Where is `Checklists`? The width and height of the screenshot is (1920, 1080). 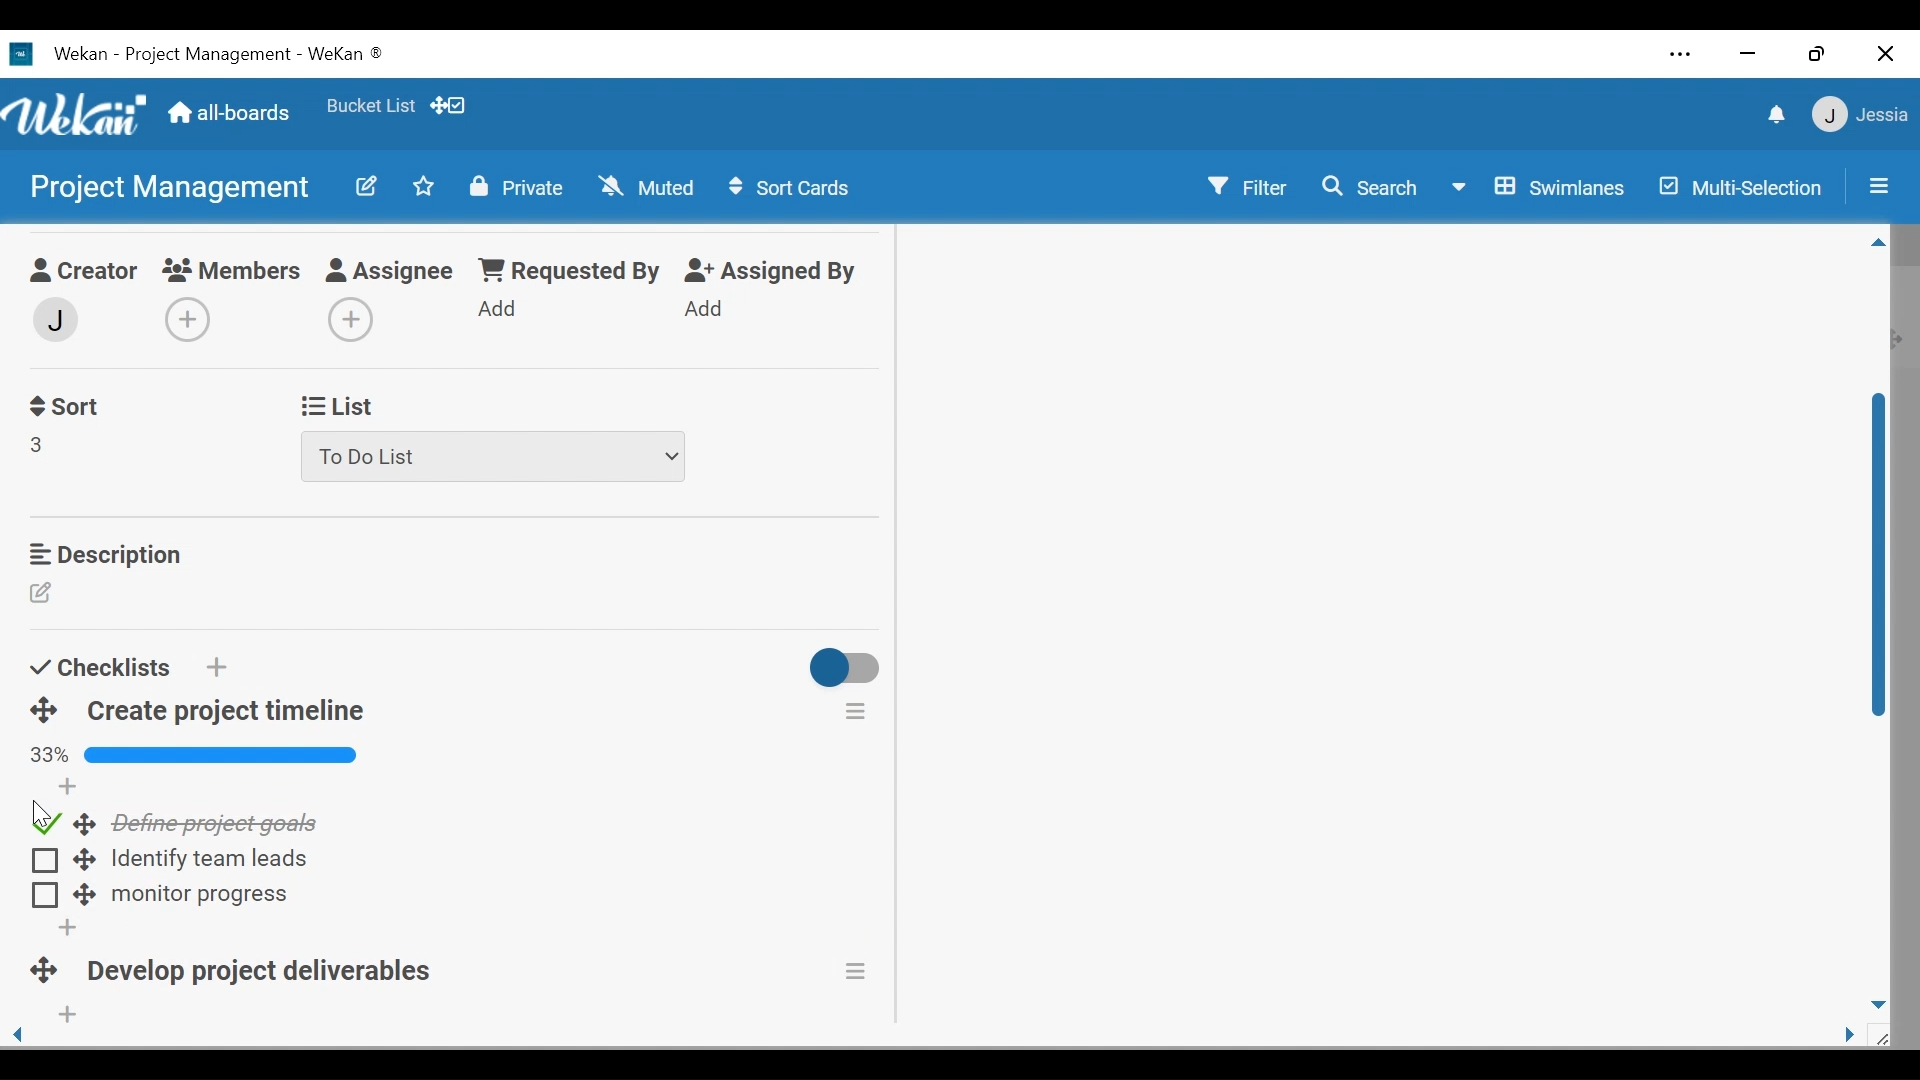 Checklists is located at coordinates (99, 667).